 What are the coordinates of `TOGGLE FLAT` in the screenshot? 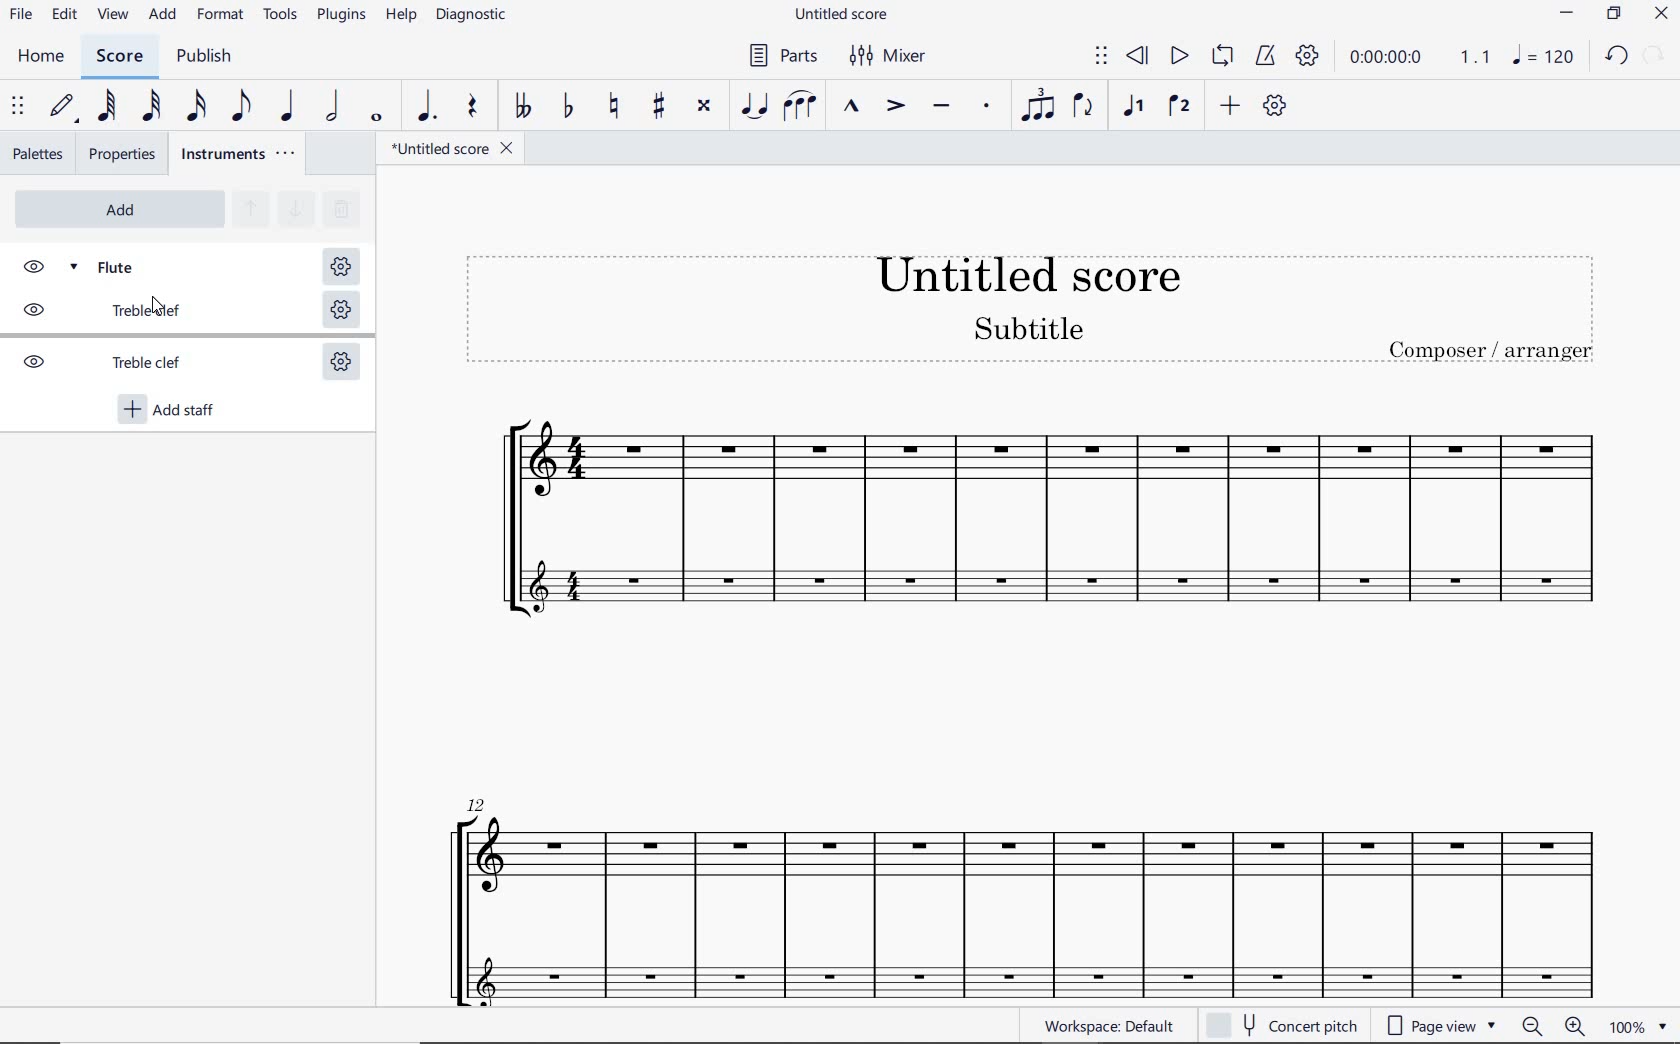 It's located at (569, 107).